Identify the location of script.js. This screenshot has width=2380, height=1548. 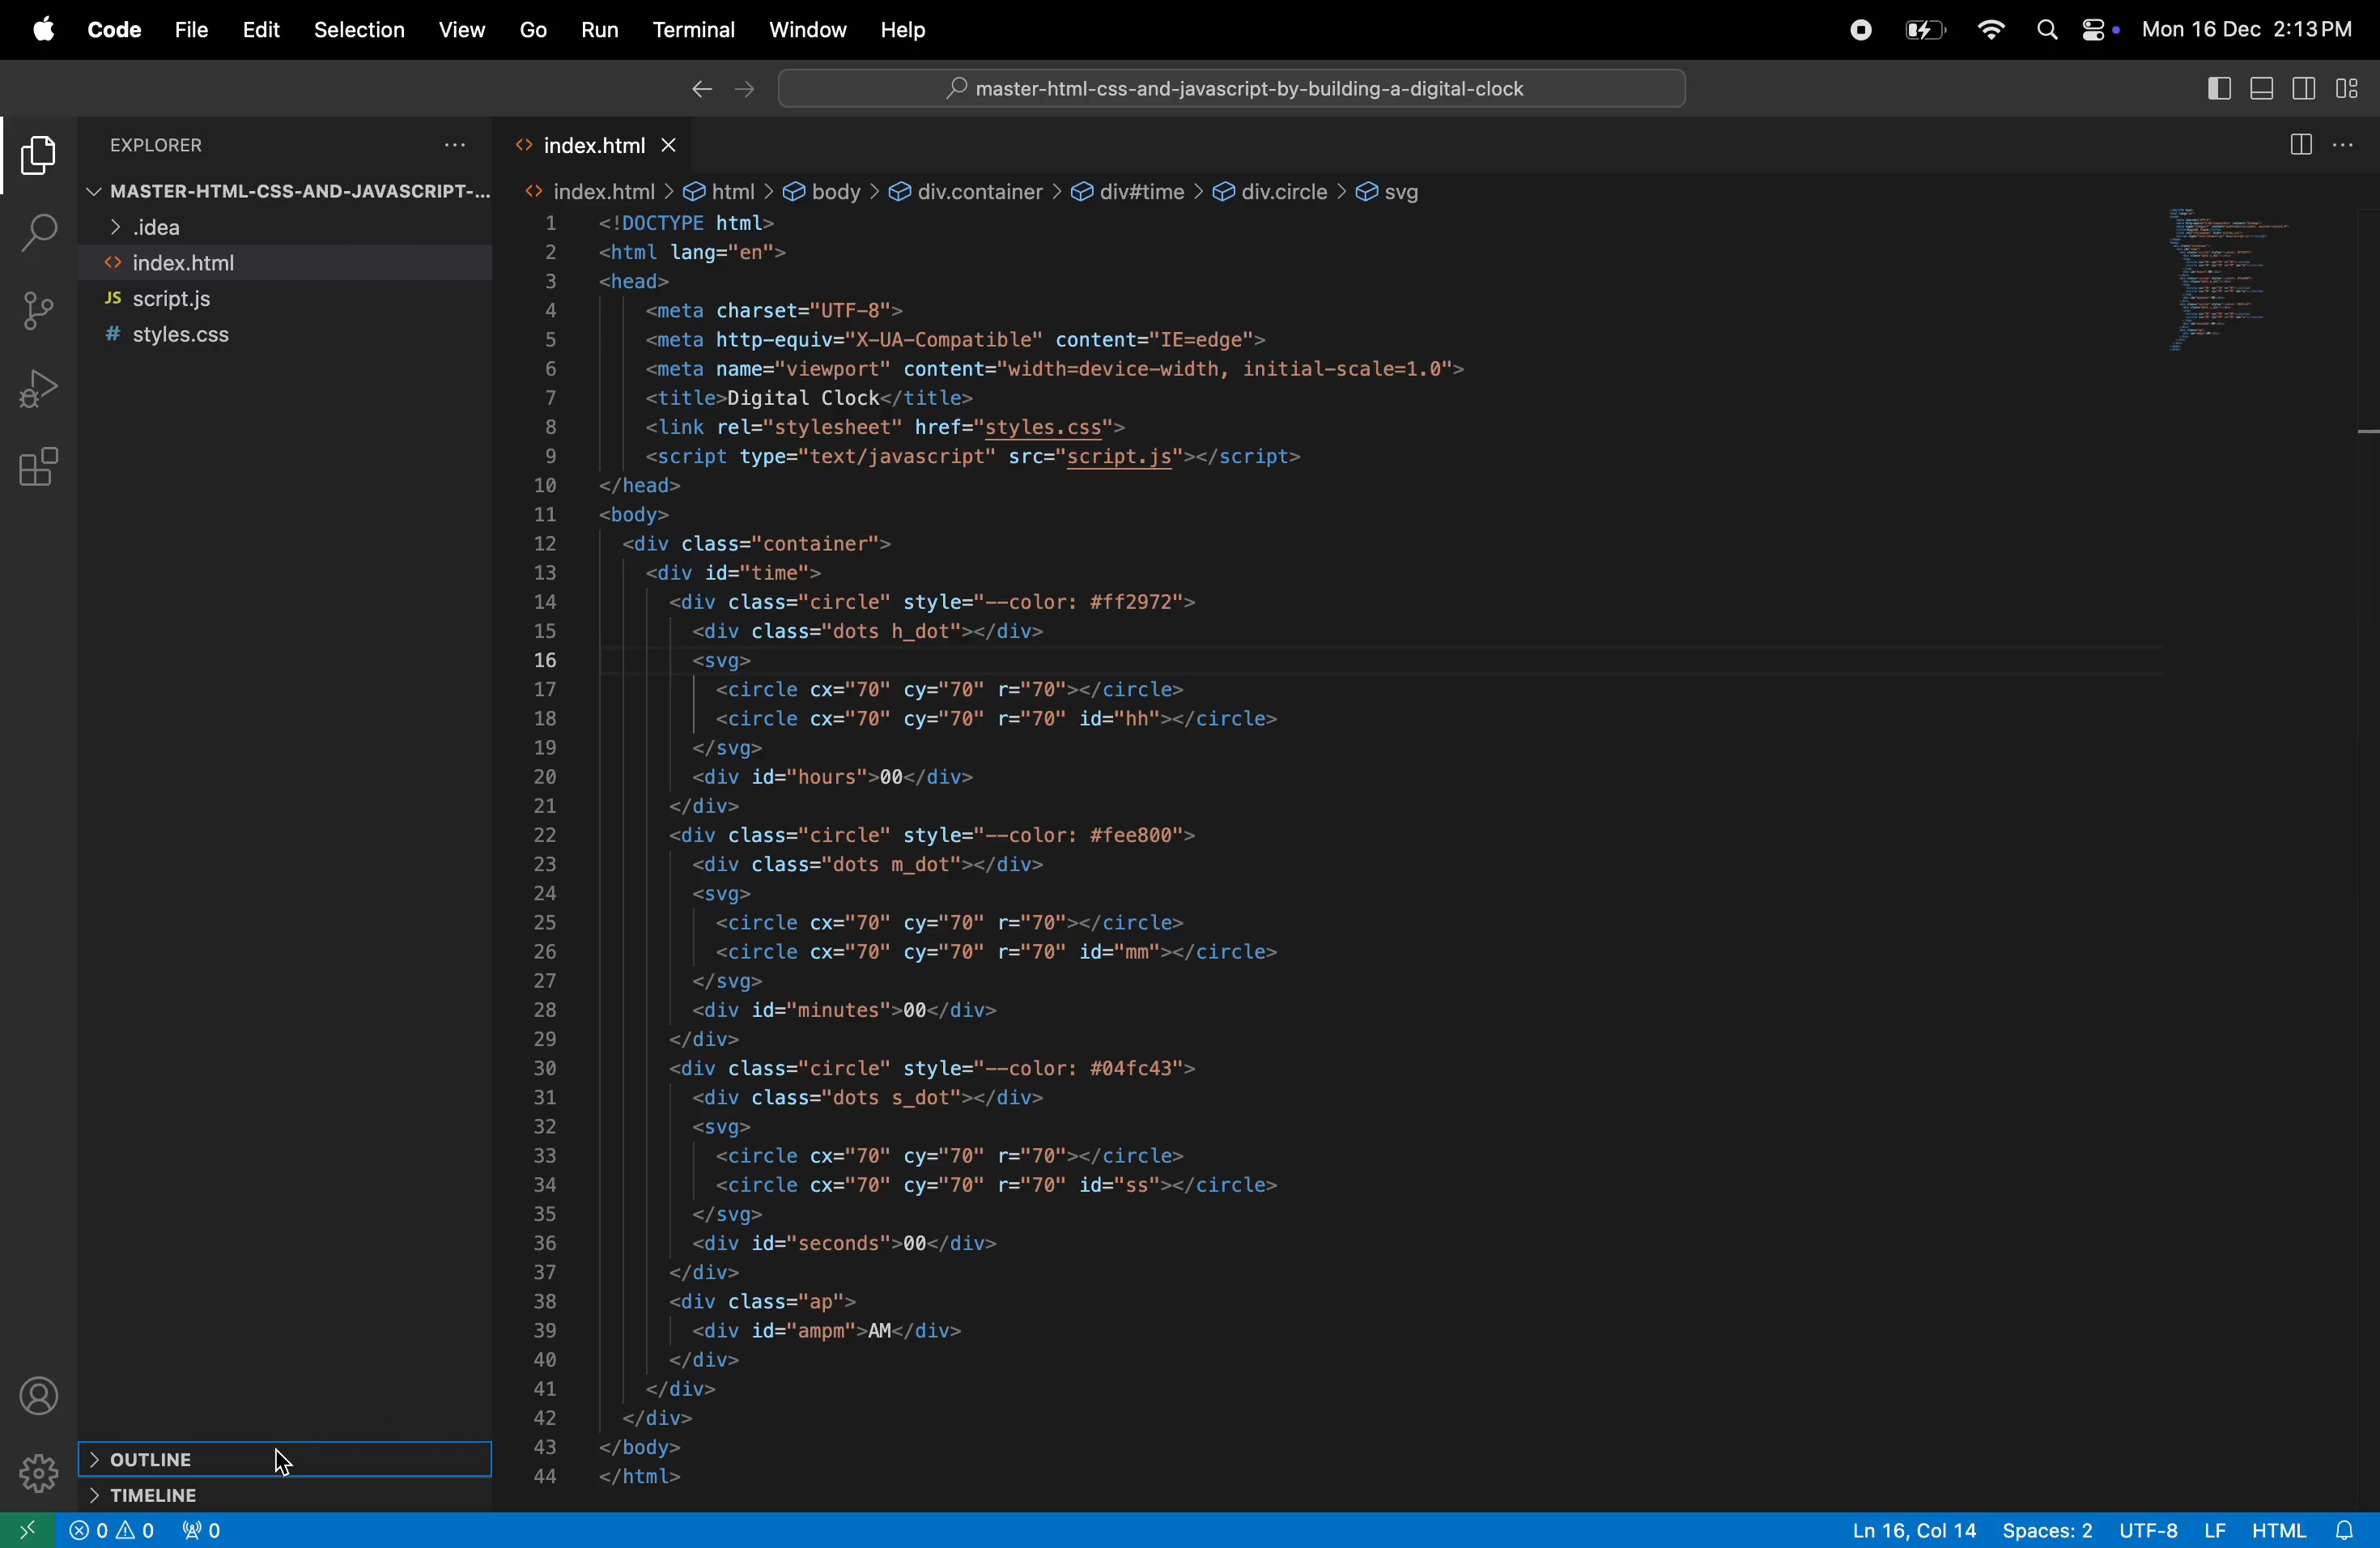
(279, 299).